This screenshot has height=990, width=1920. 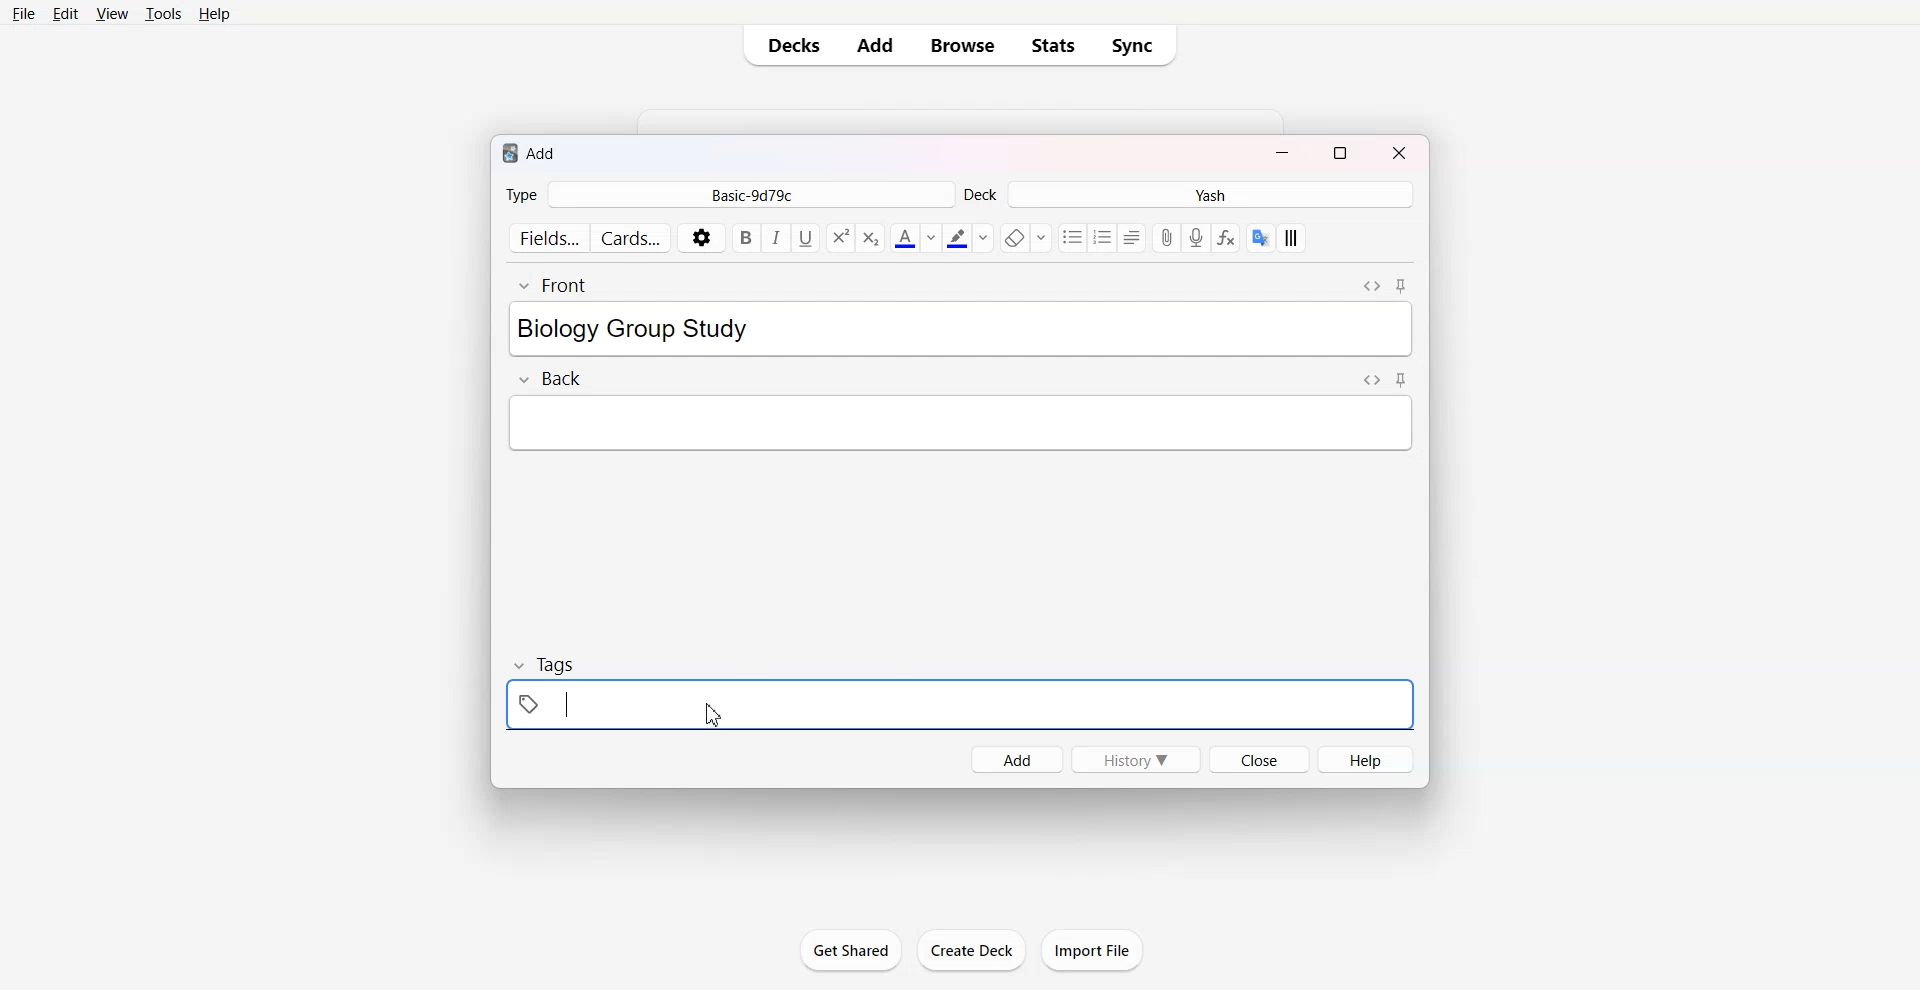 I want to click on Toggle Sticky, so click(x=1401, y=379).